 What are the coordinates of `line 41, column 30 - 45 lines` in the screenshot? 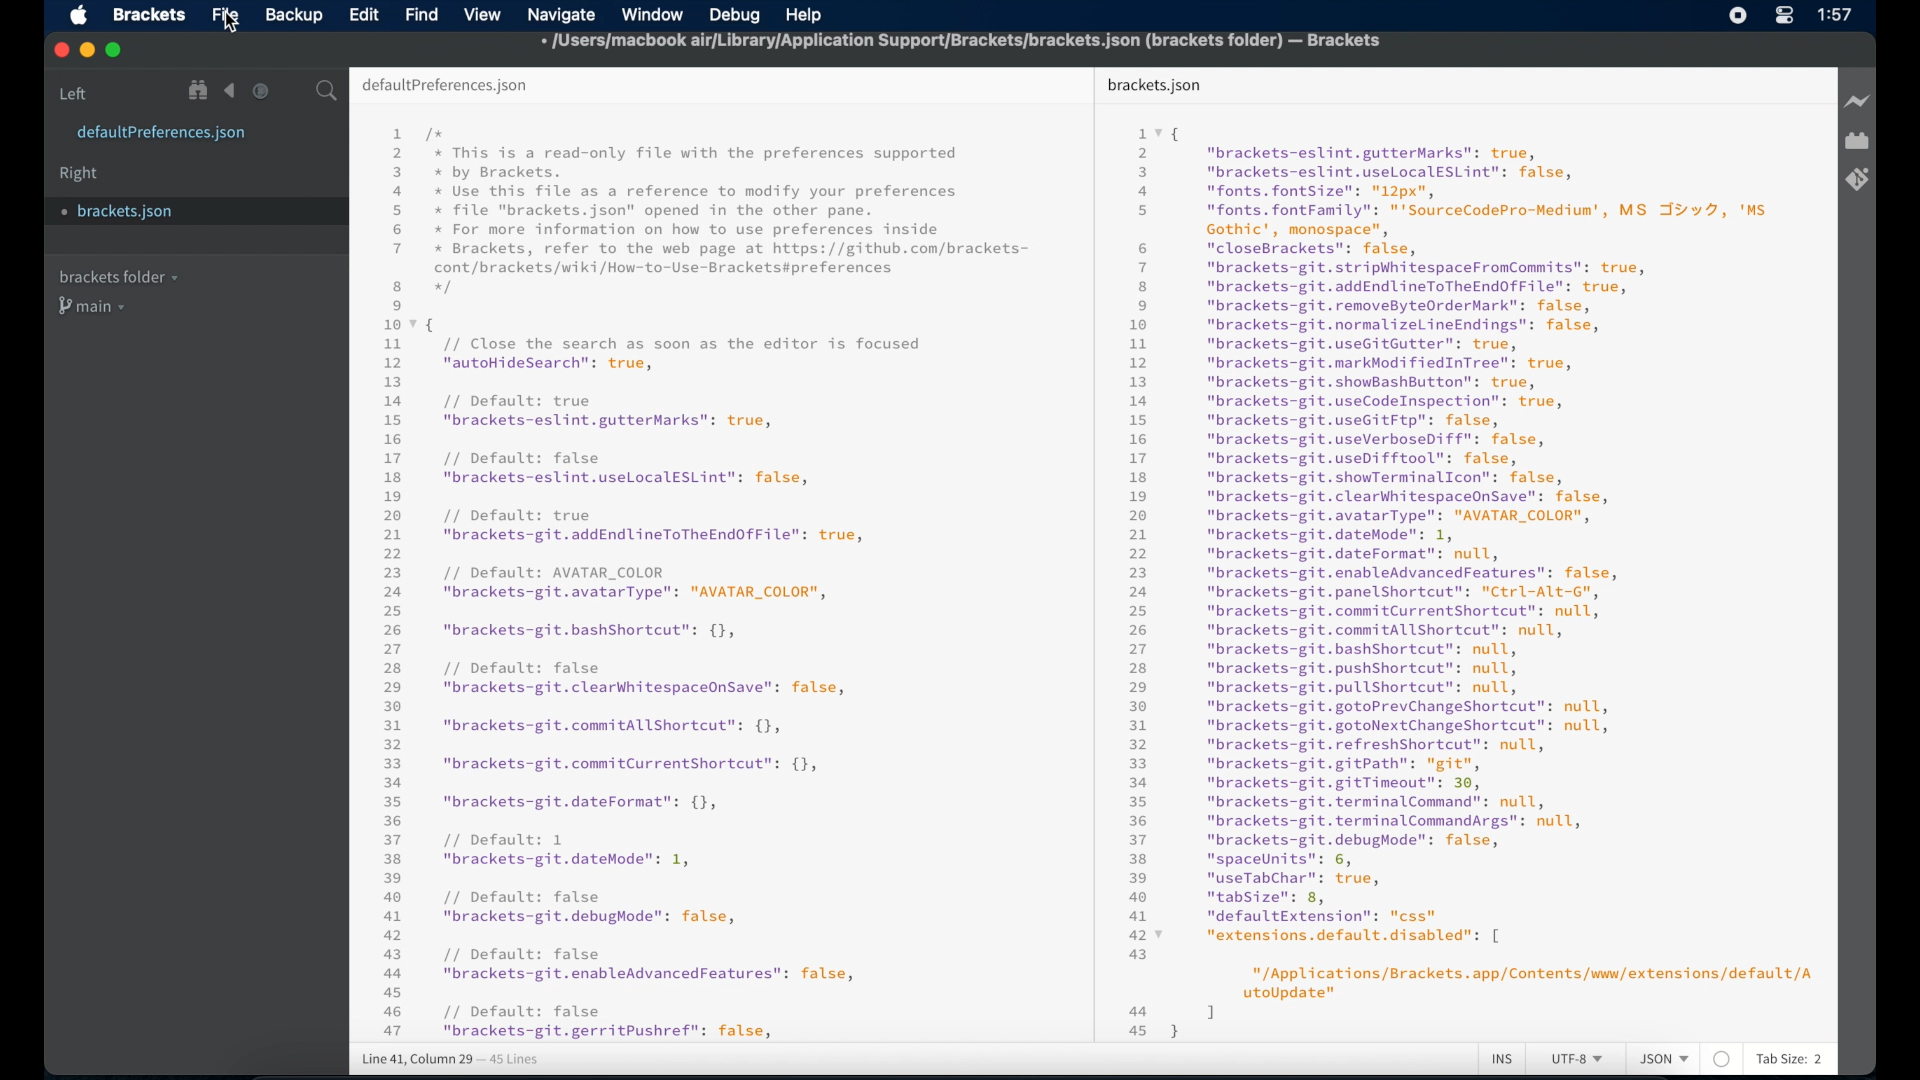 It's located at (450, 1061).